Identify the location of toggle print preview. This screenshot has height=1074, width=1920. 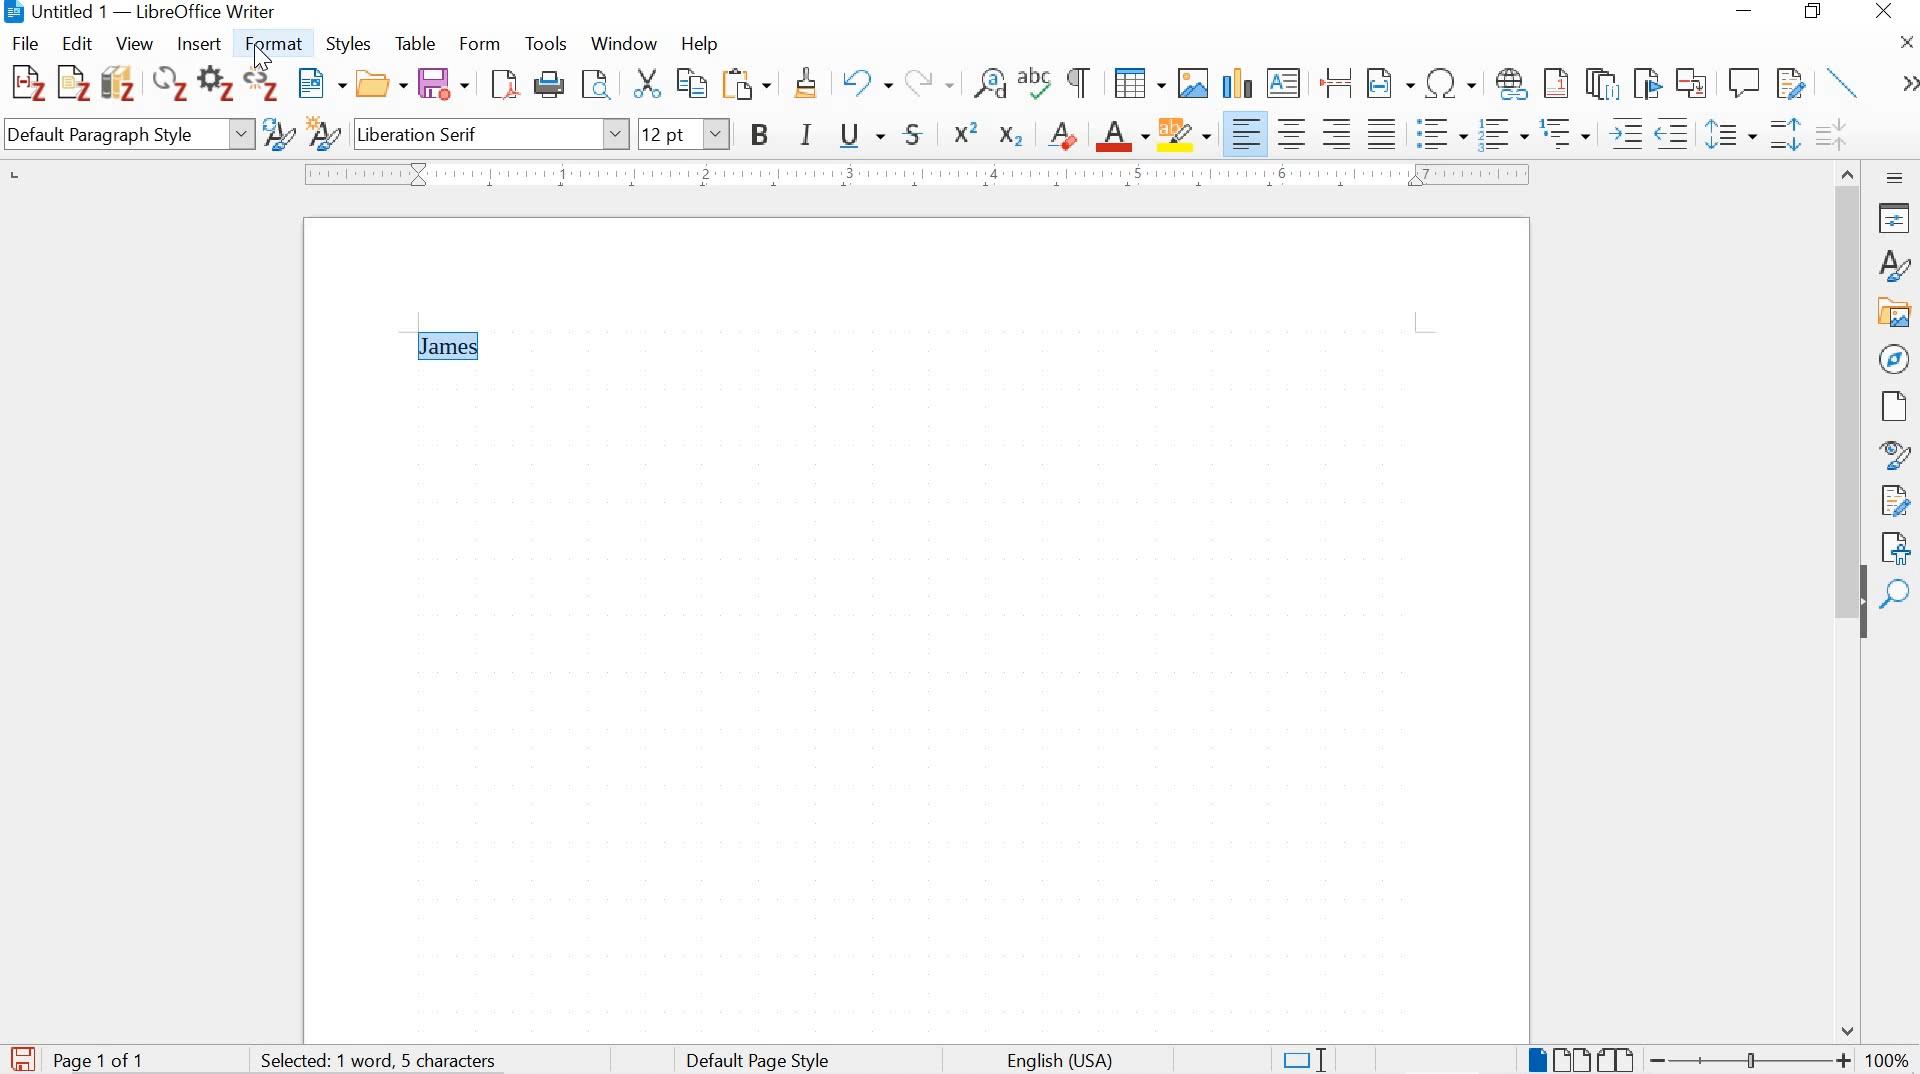
(595, 87).